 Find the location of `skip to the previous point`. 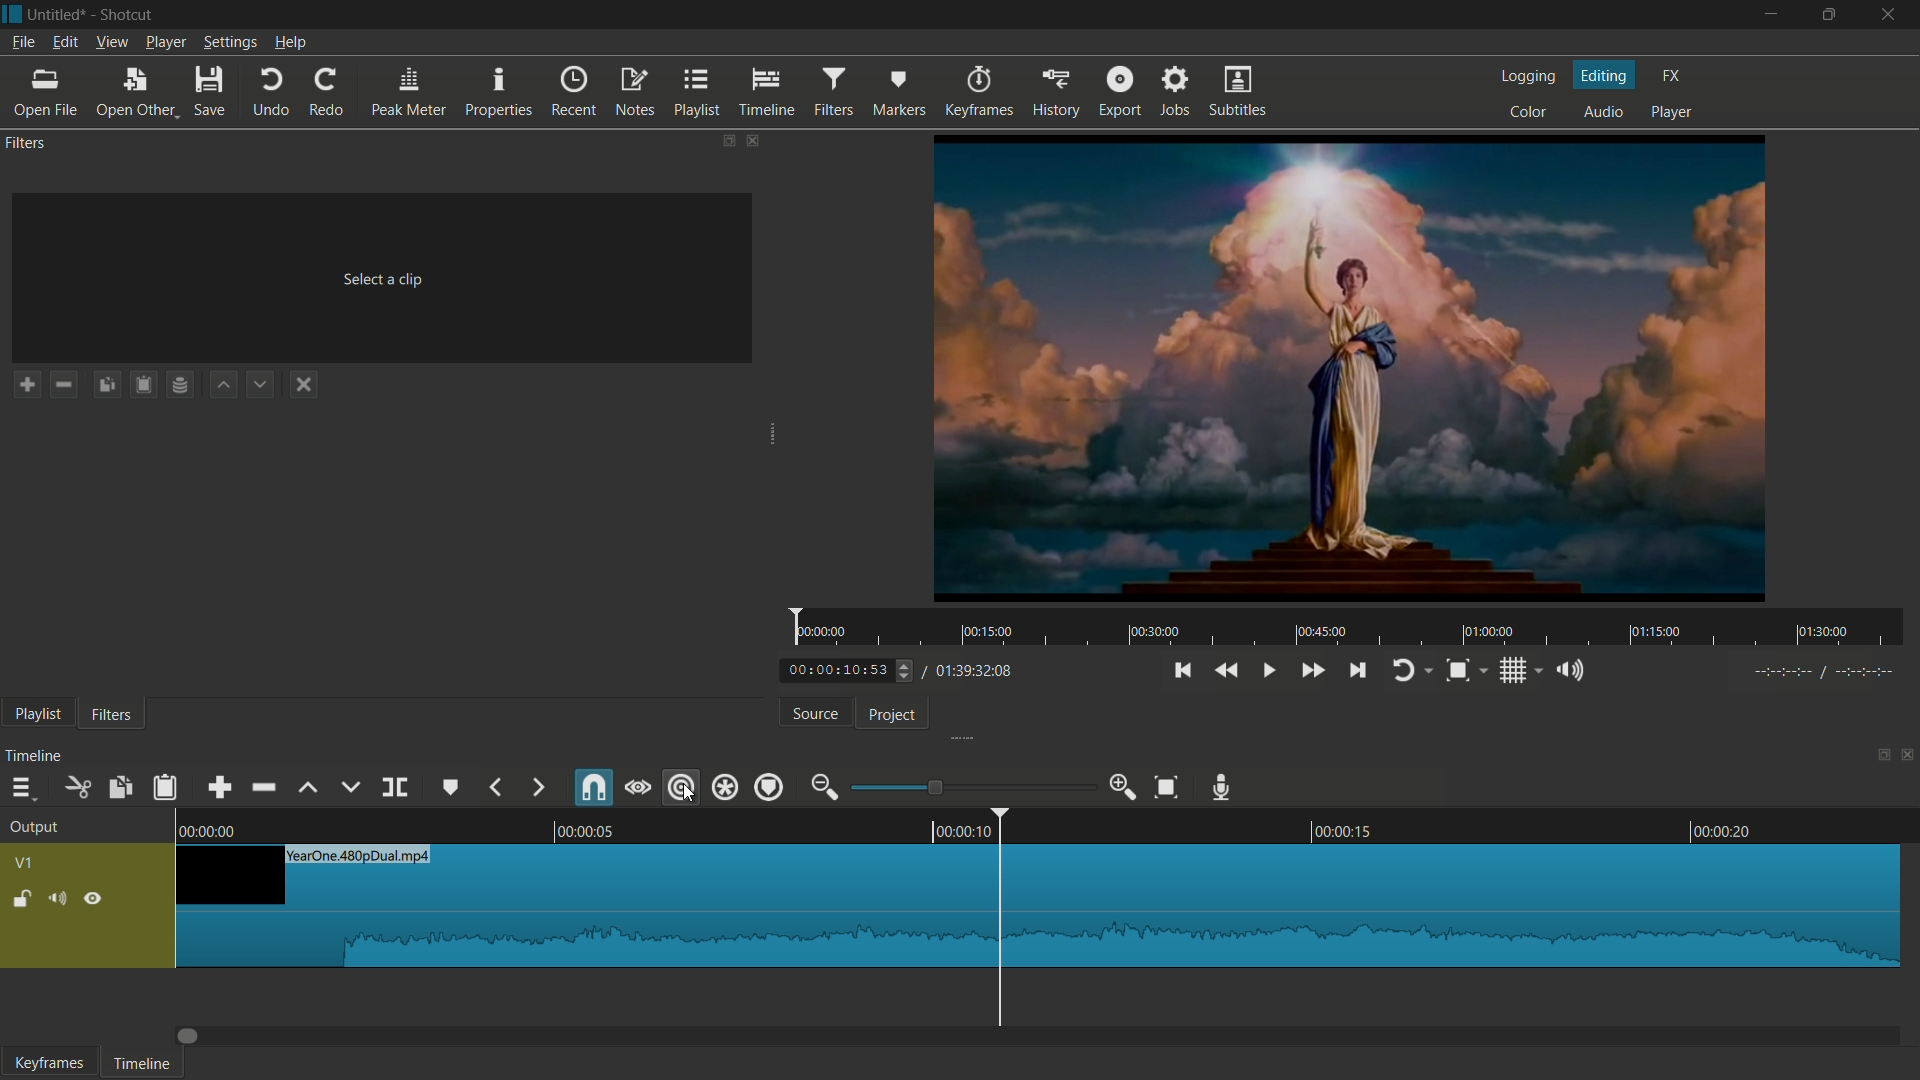

skip to the previous point is located at coordinates (1181, 671).